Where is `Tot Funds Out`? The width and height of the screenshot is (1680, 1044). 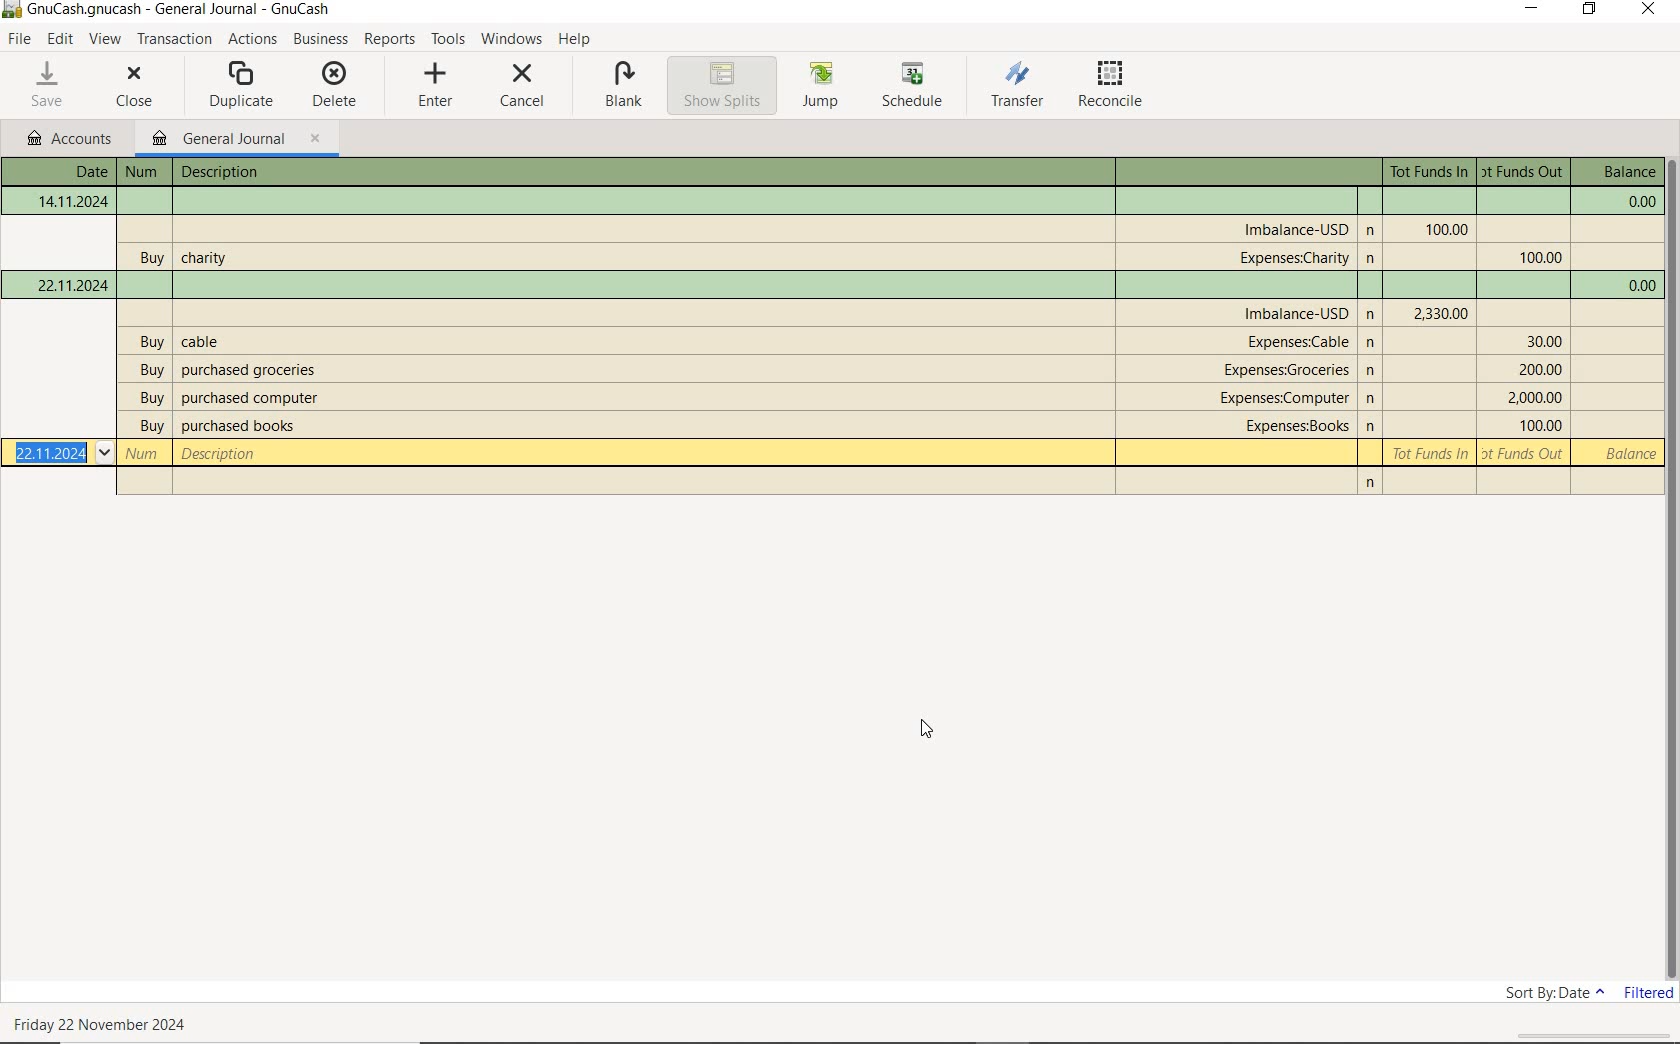 Tot Funds Out is located at coordinates (1524, 172).